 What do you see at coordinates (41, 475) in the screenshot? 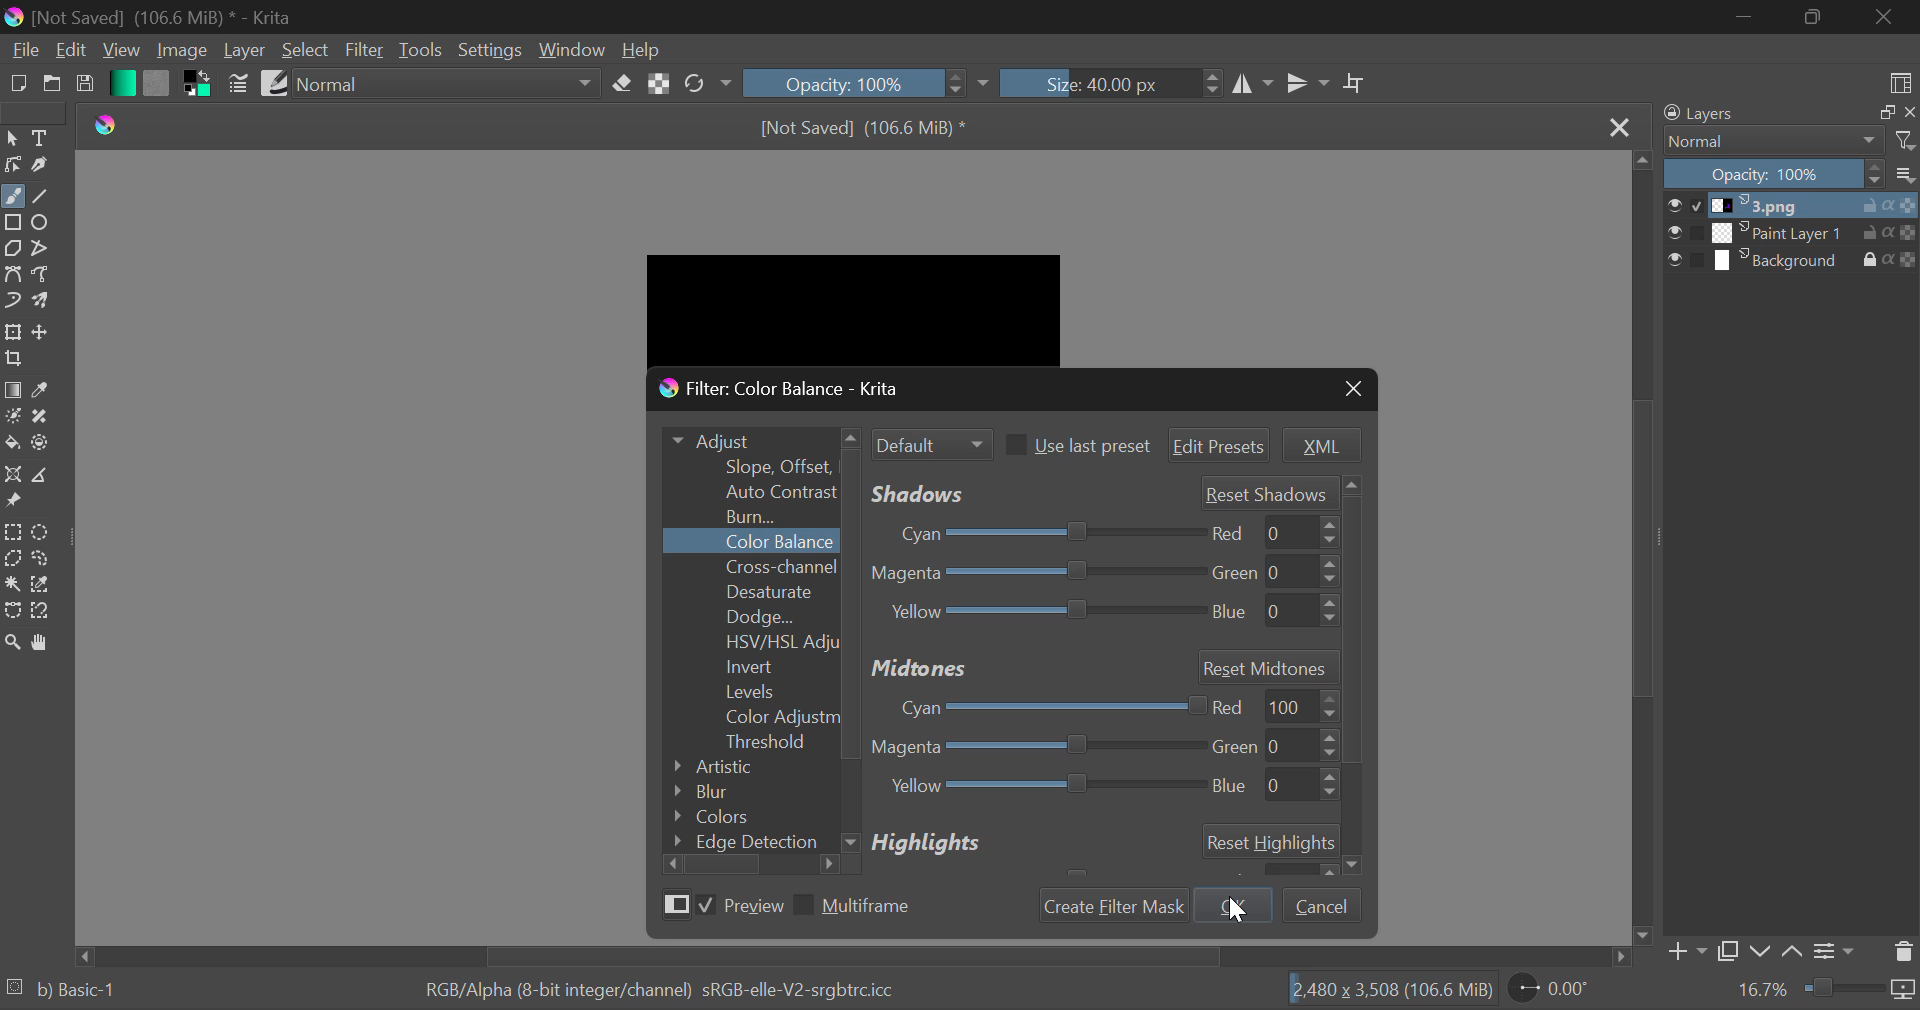
I see `Measurements` at bounding box center [41, 475].